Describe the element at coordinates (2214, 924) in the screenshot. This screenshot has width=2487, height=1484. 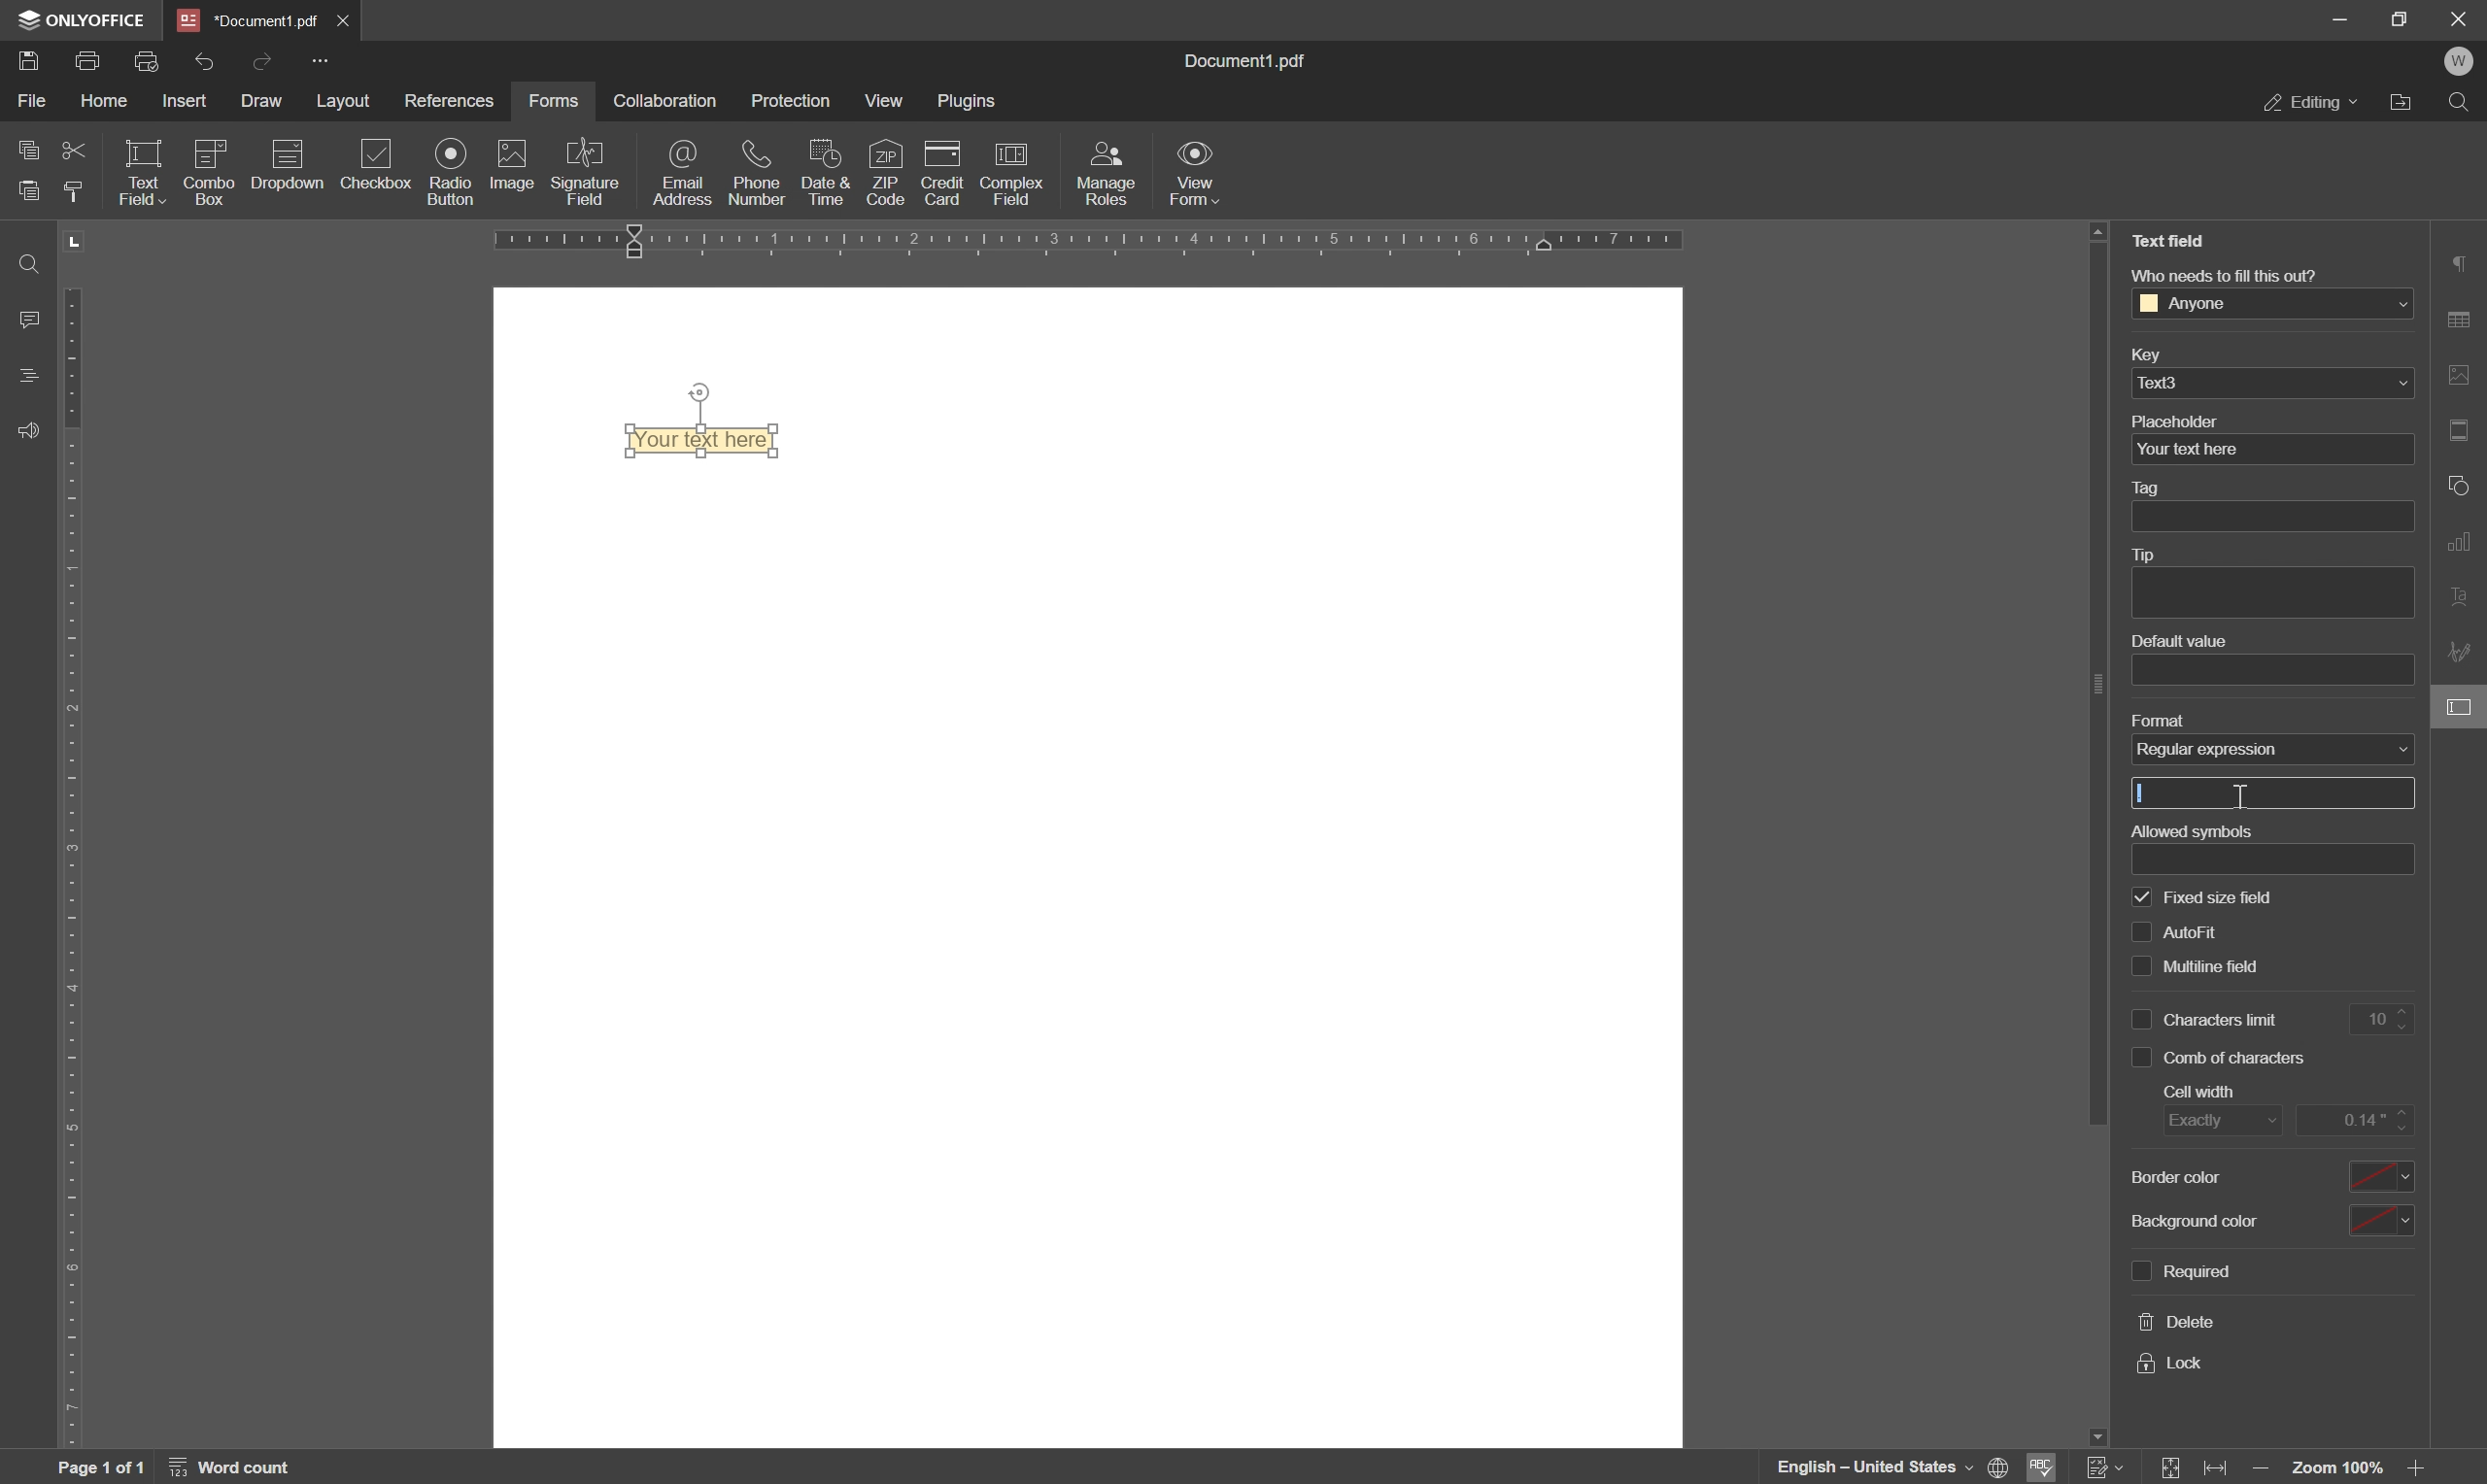
I see `multiline field` at that location.